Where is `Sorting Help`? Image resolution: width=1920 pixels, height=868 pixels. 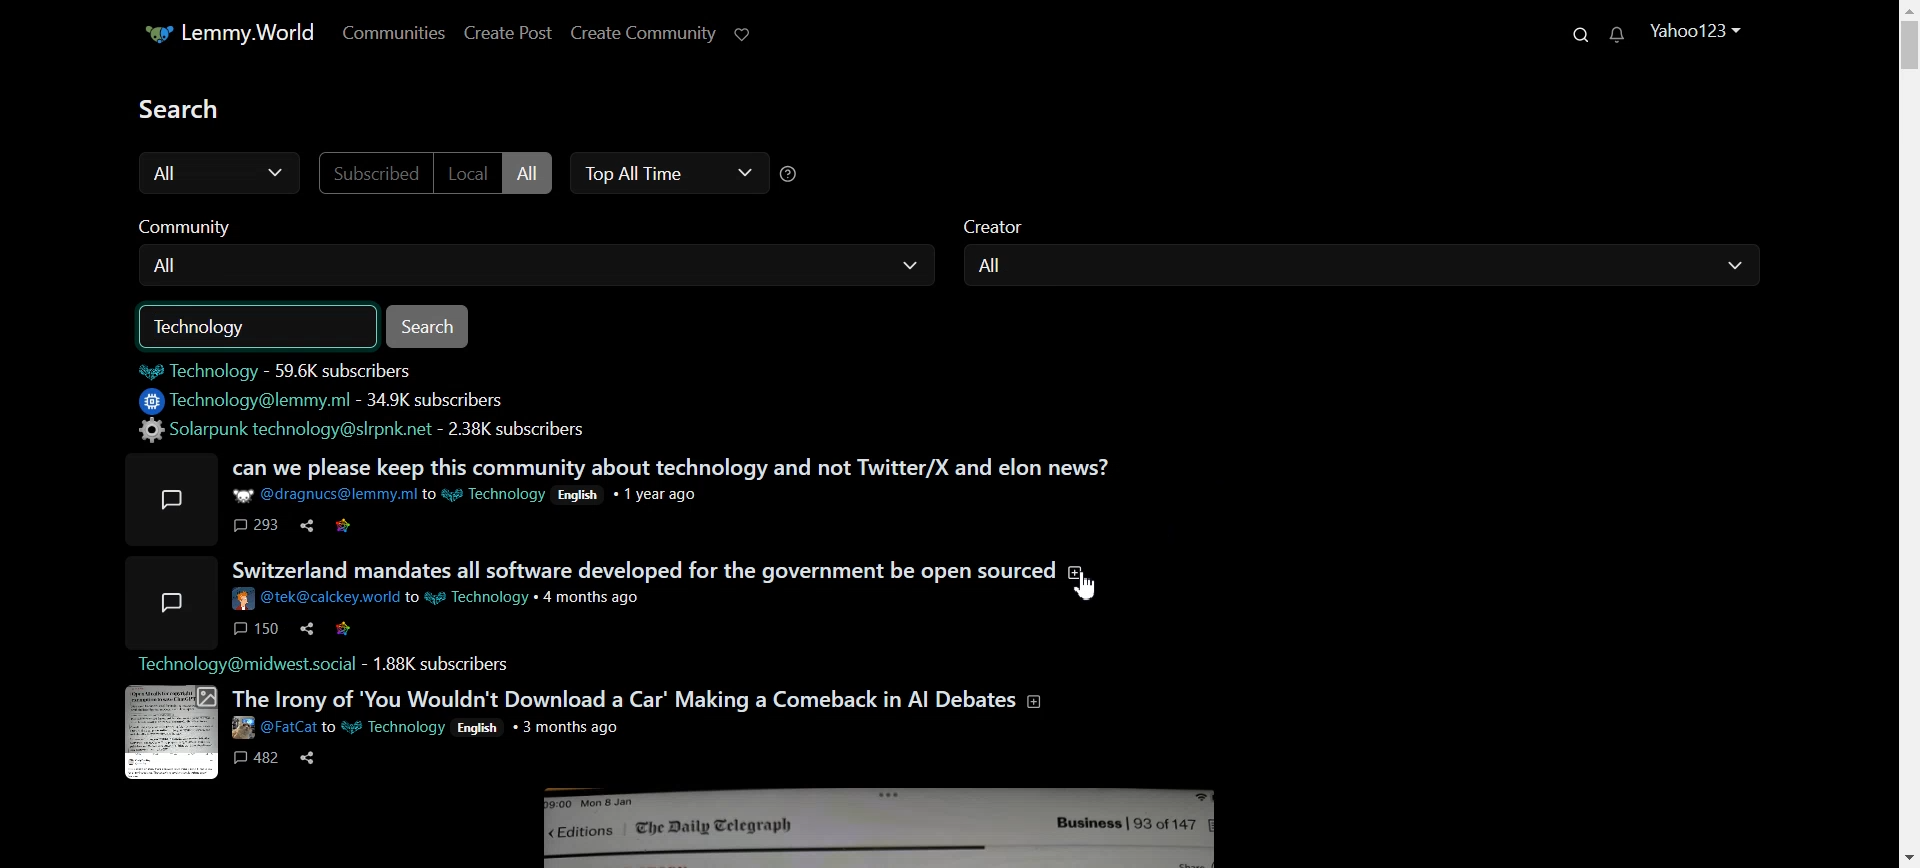
Sorting Help is located at coordinates (792, 173).